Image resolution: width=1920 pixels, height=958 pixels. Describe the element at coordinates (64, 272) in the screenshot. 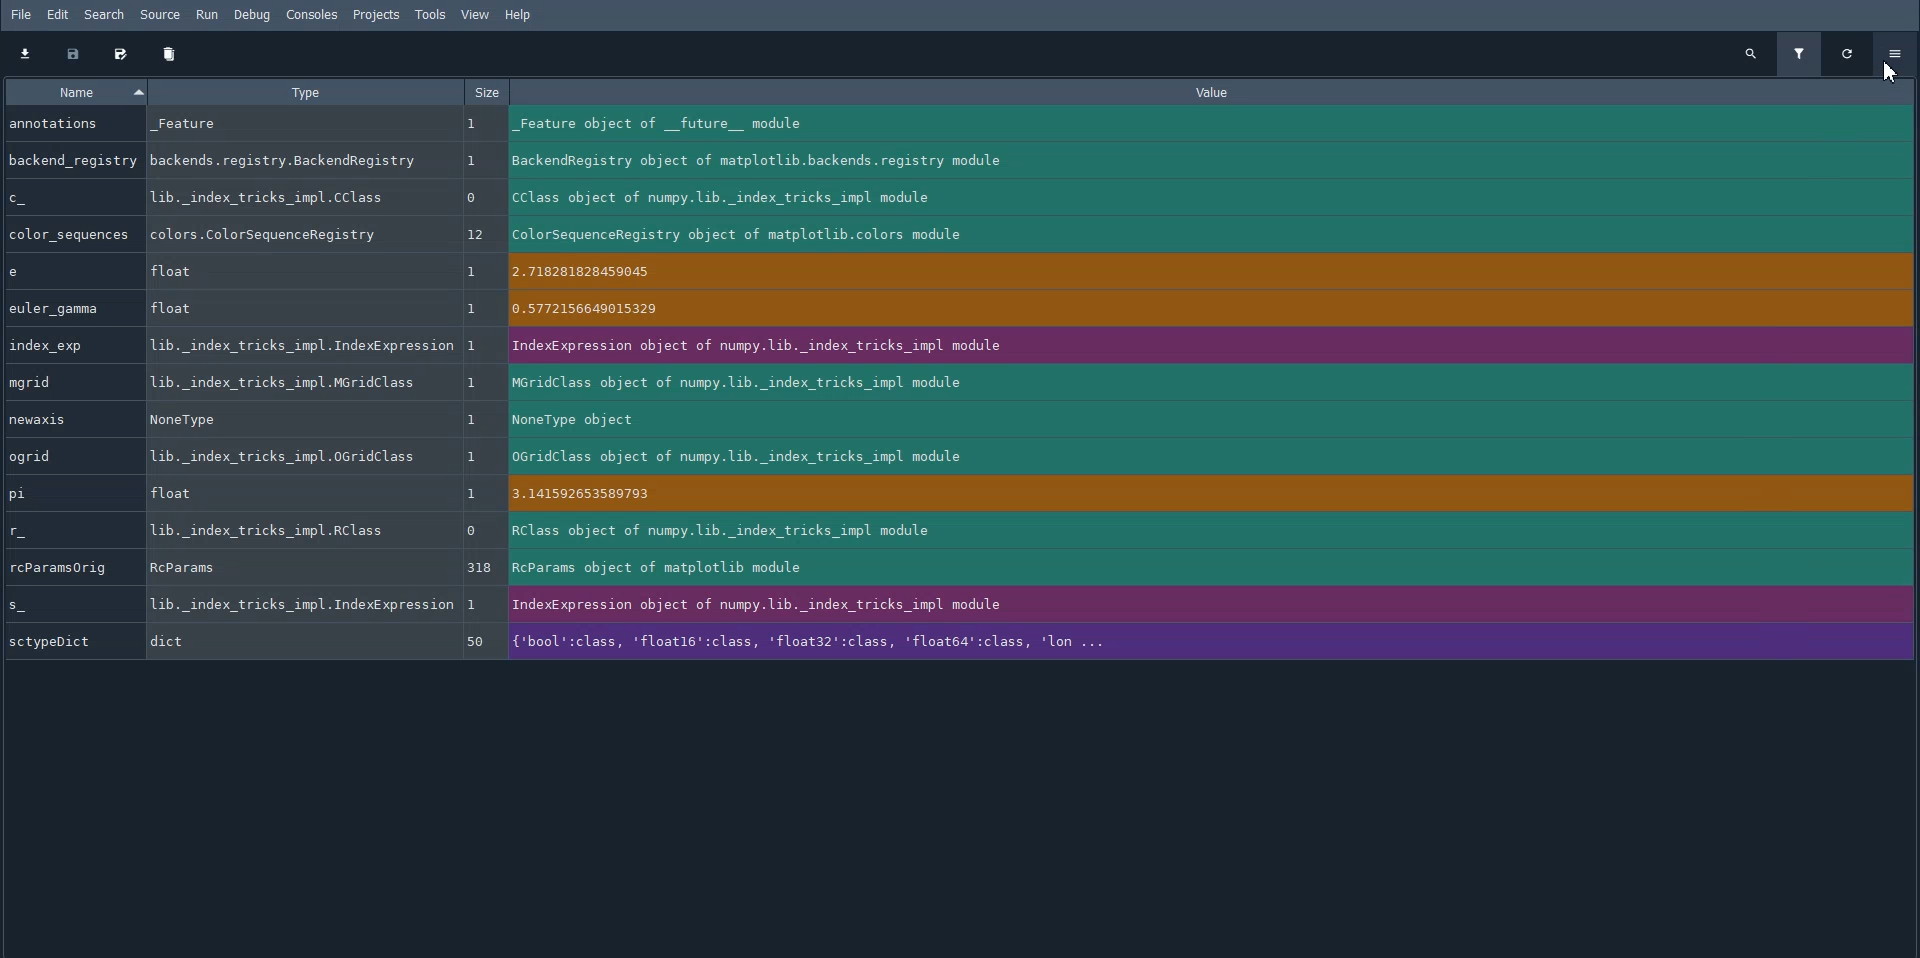

I see `e` at that location.